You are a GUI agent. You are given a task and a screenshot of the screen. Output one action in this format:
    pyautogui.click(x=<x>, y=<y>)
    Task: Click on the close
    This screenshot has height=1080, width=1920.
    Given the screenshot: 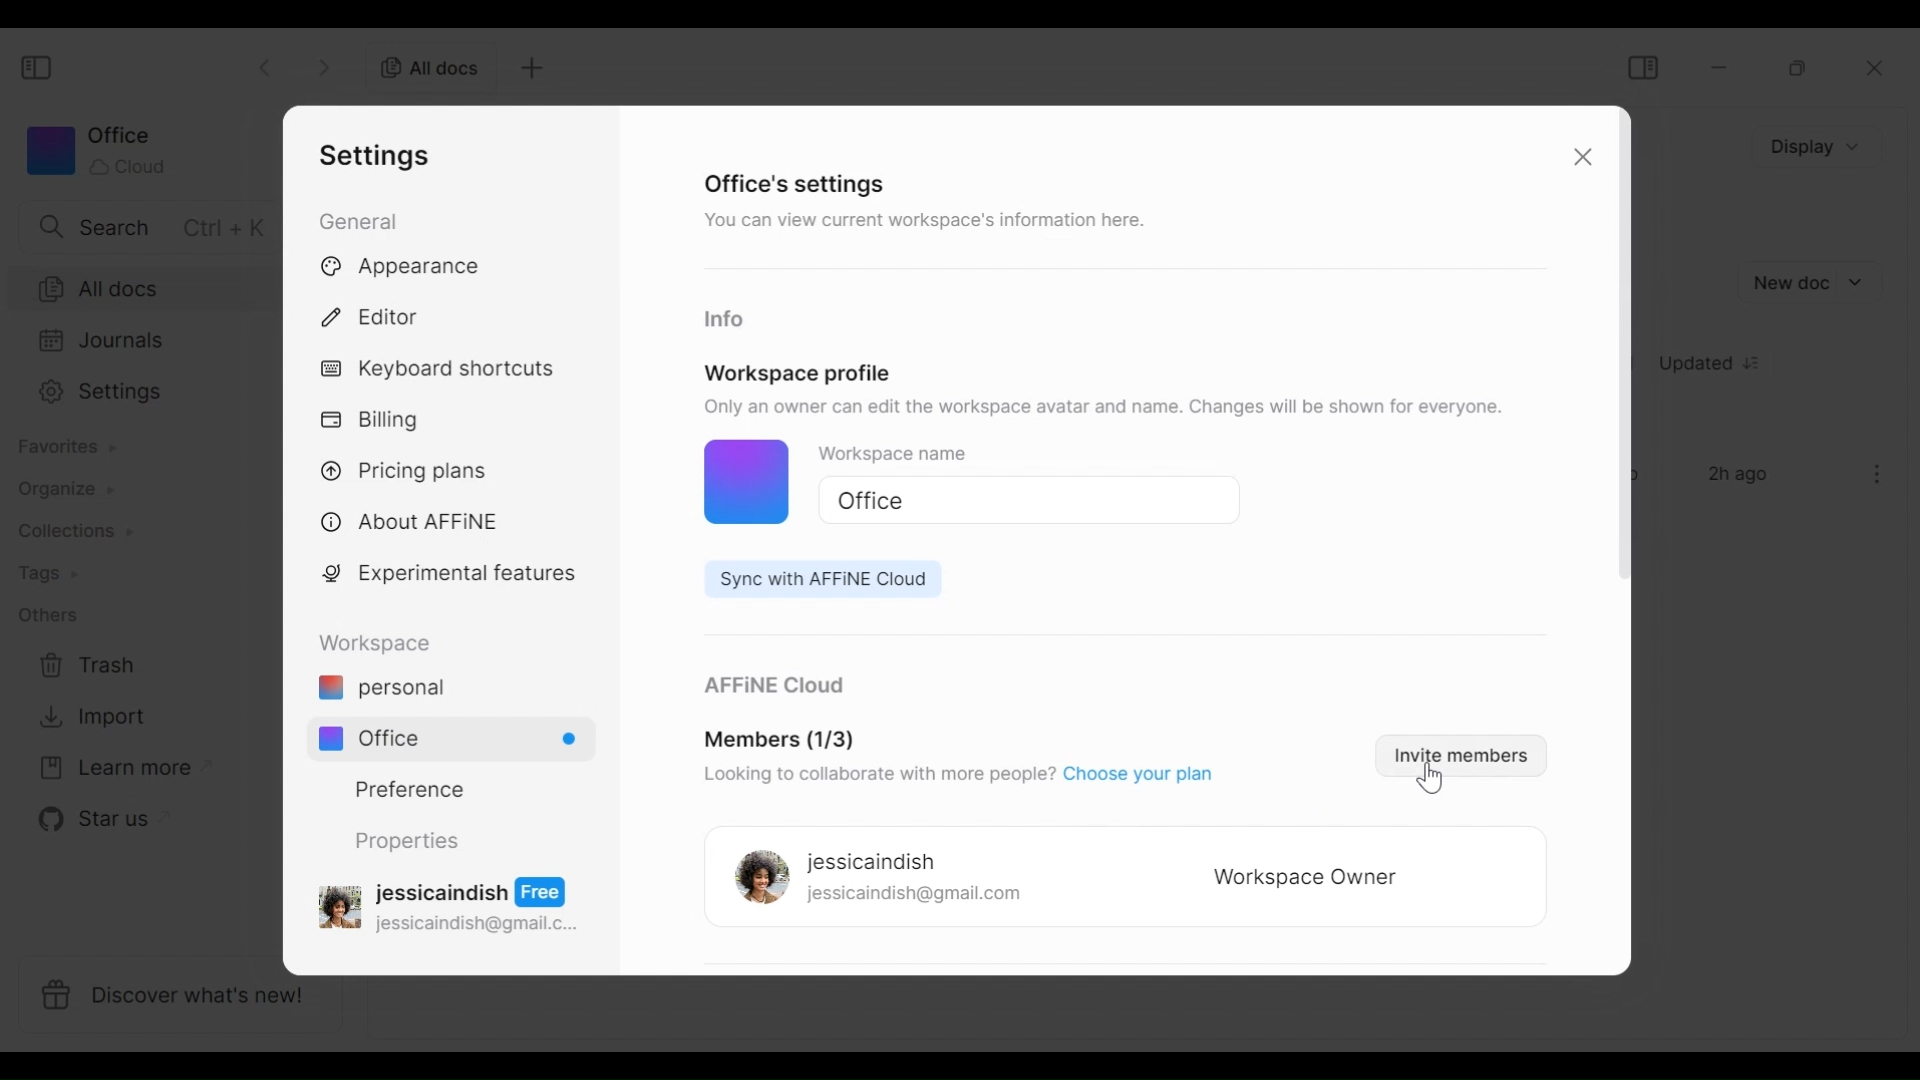 What is the action you would take?
    pyautogui.click(x=1881, y=69)
    